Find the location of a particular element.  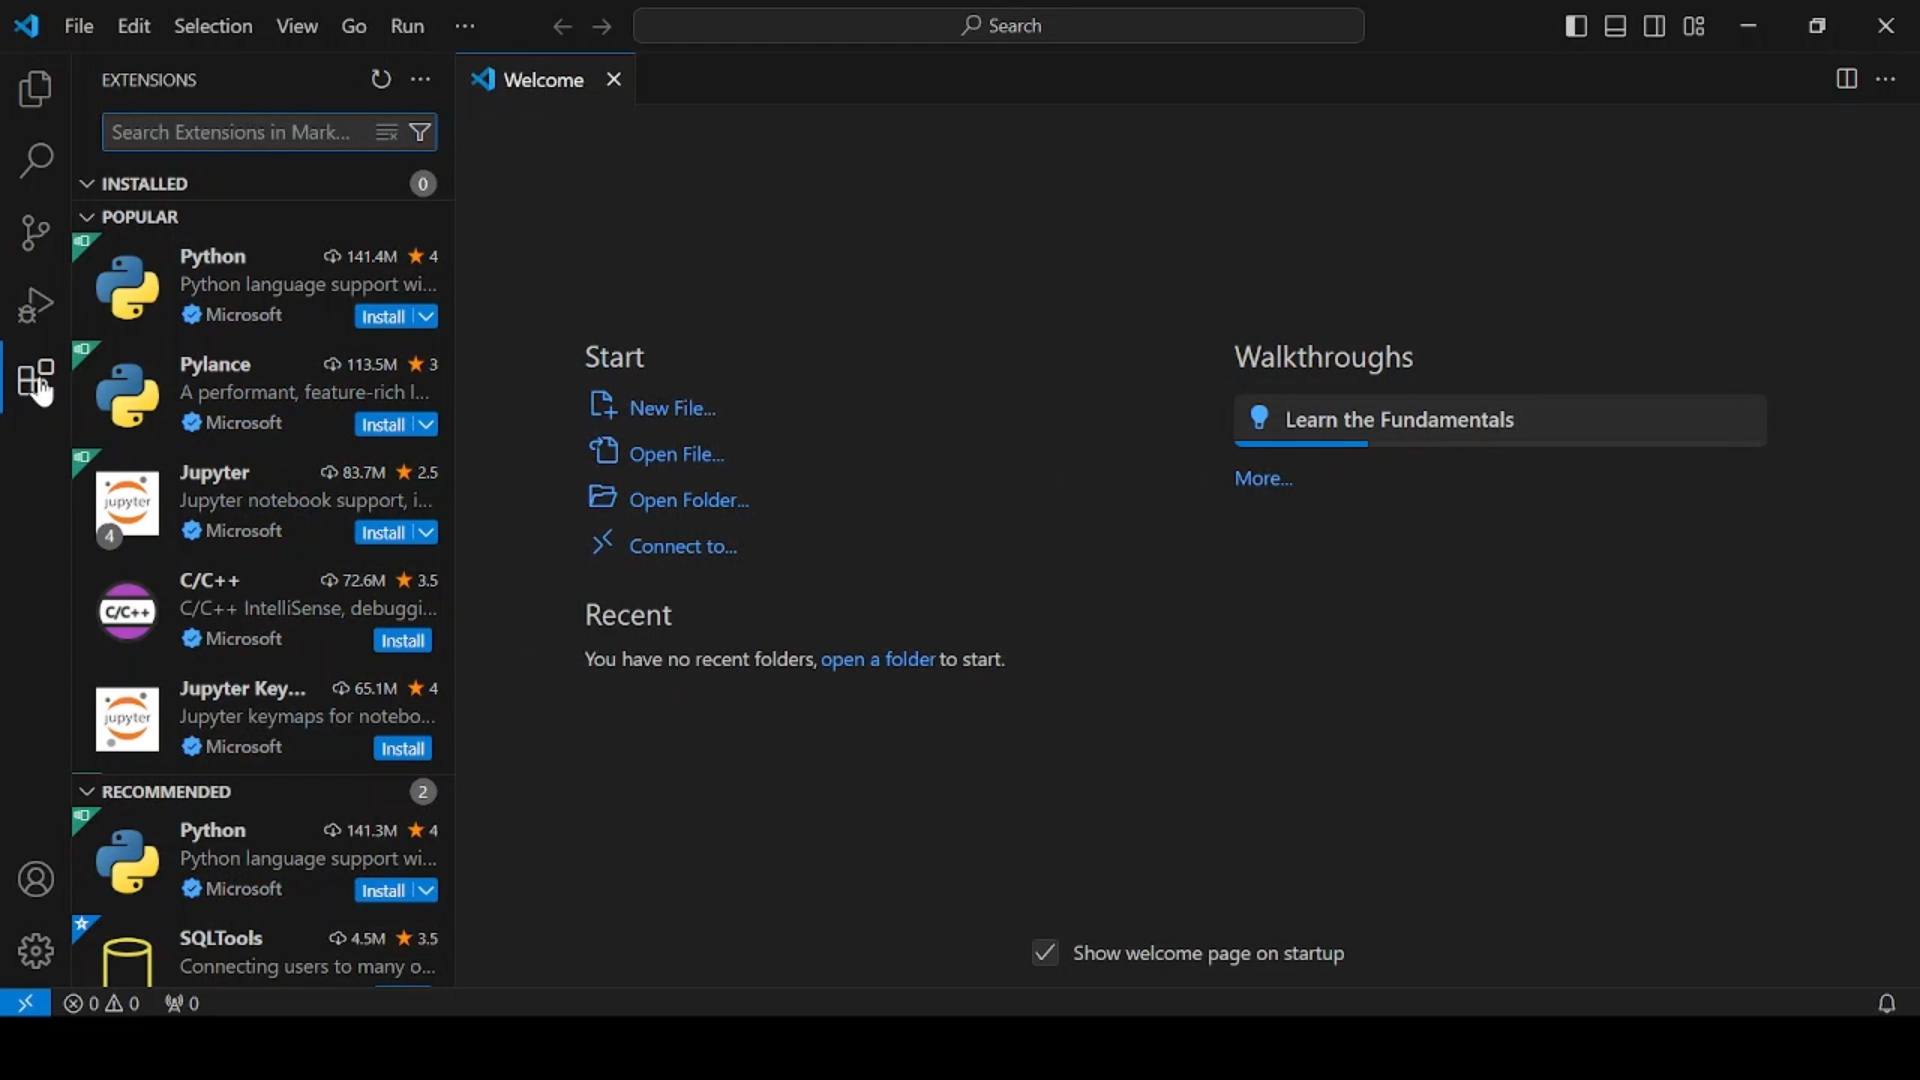

go is located at coordinates (349, 26).